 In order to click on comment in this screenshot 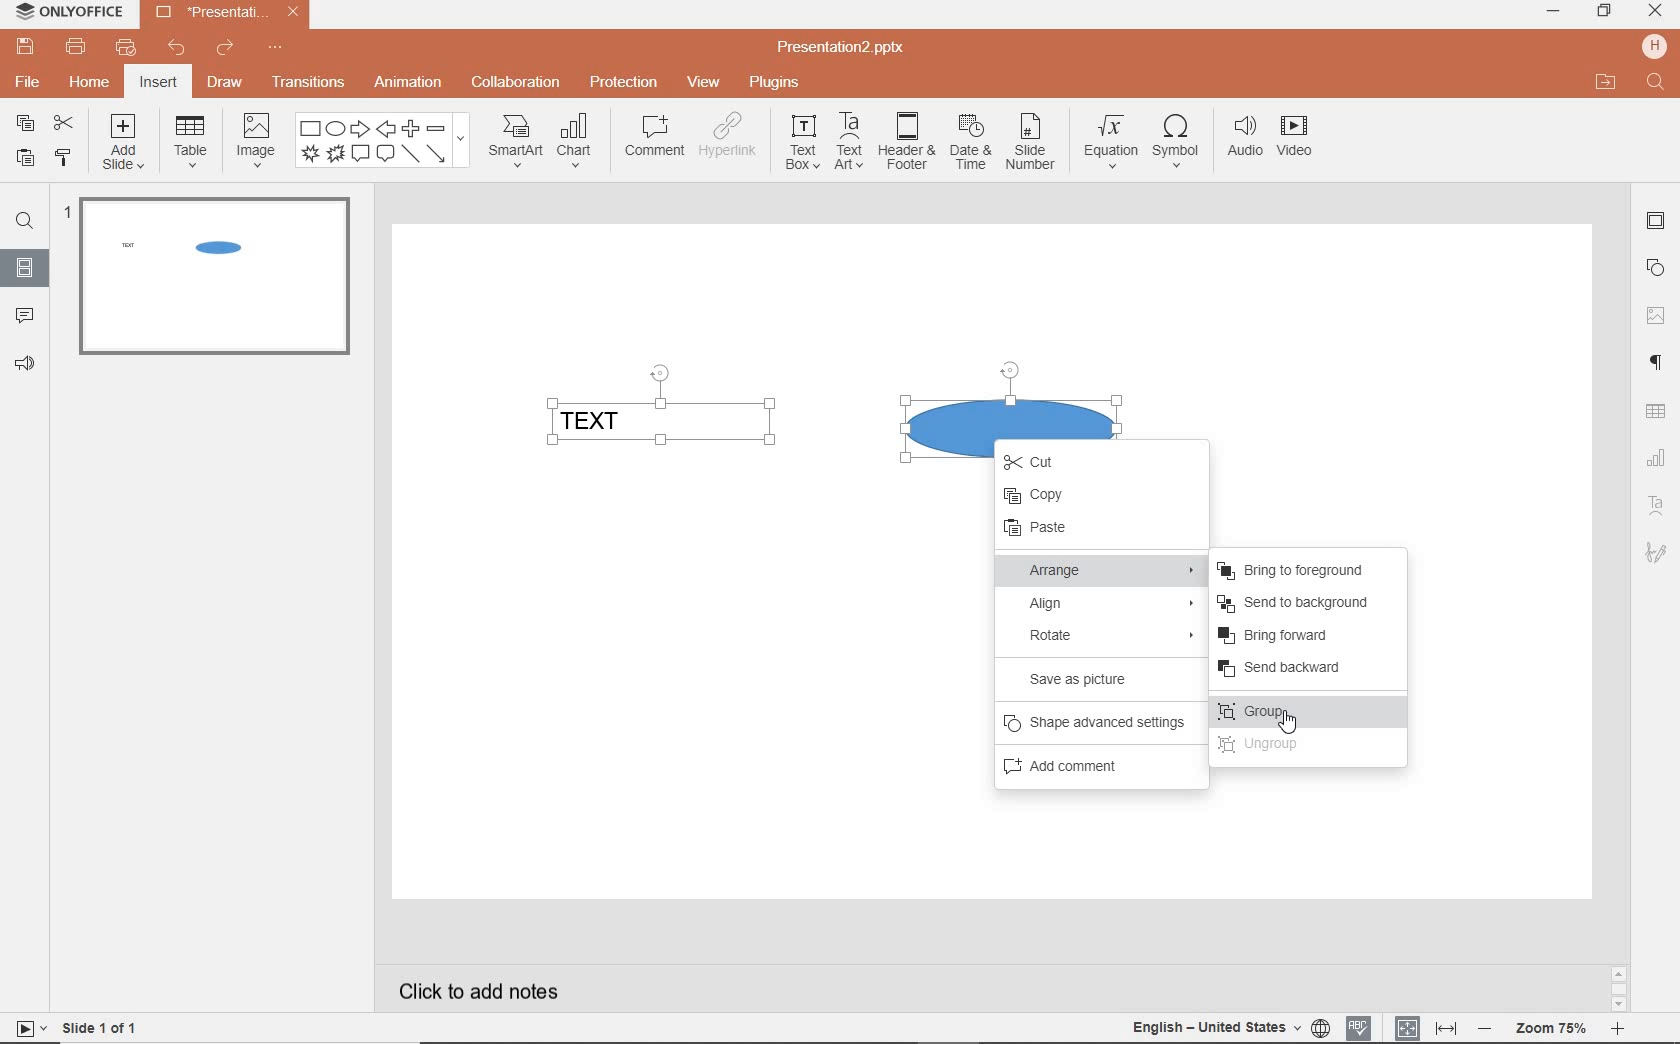, I will do `click(655, 136)`.